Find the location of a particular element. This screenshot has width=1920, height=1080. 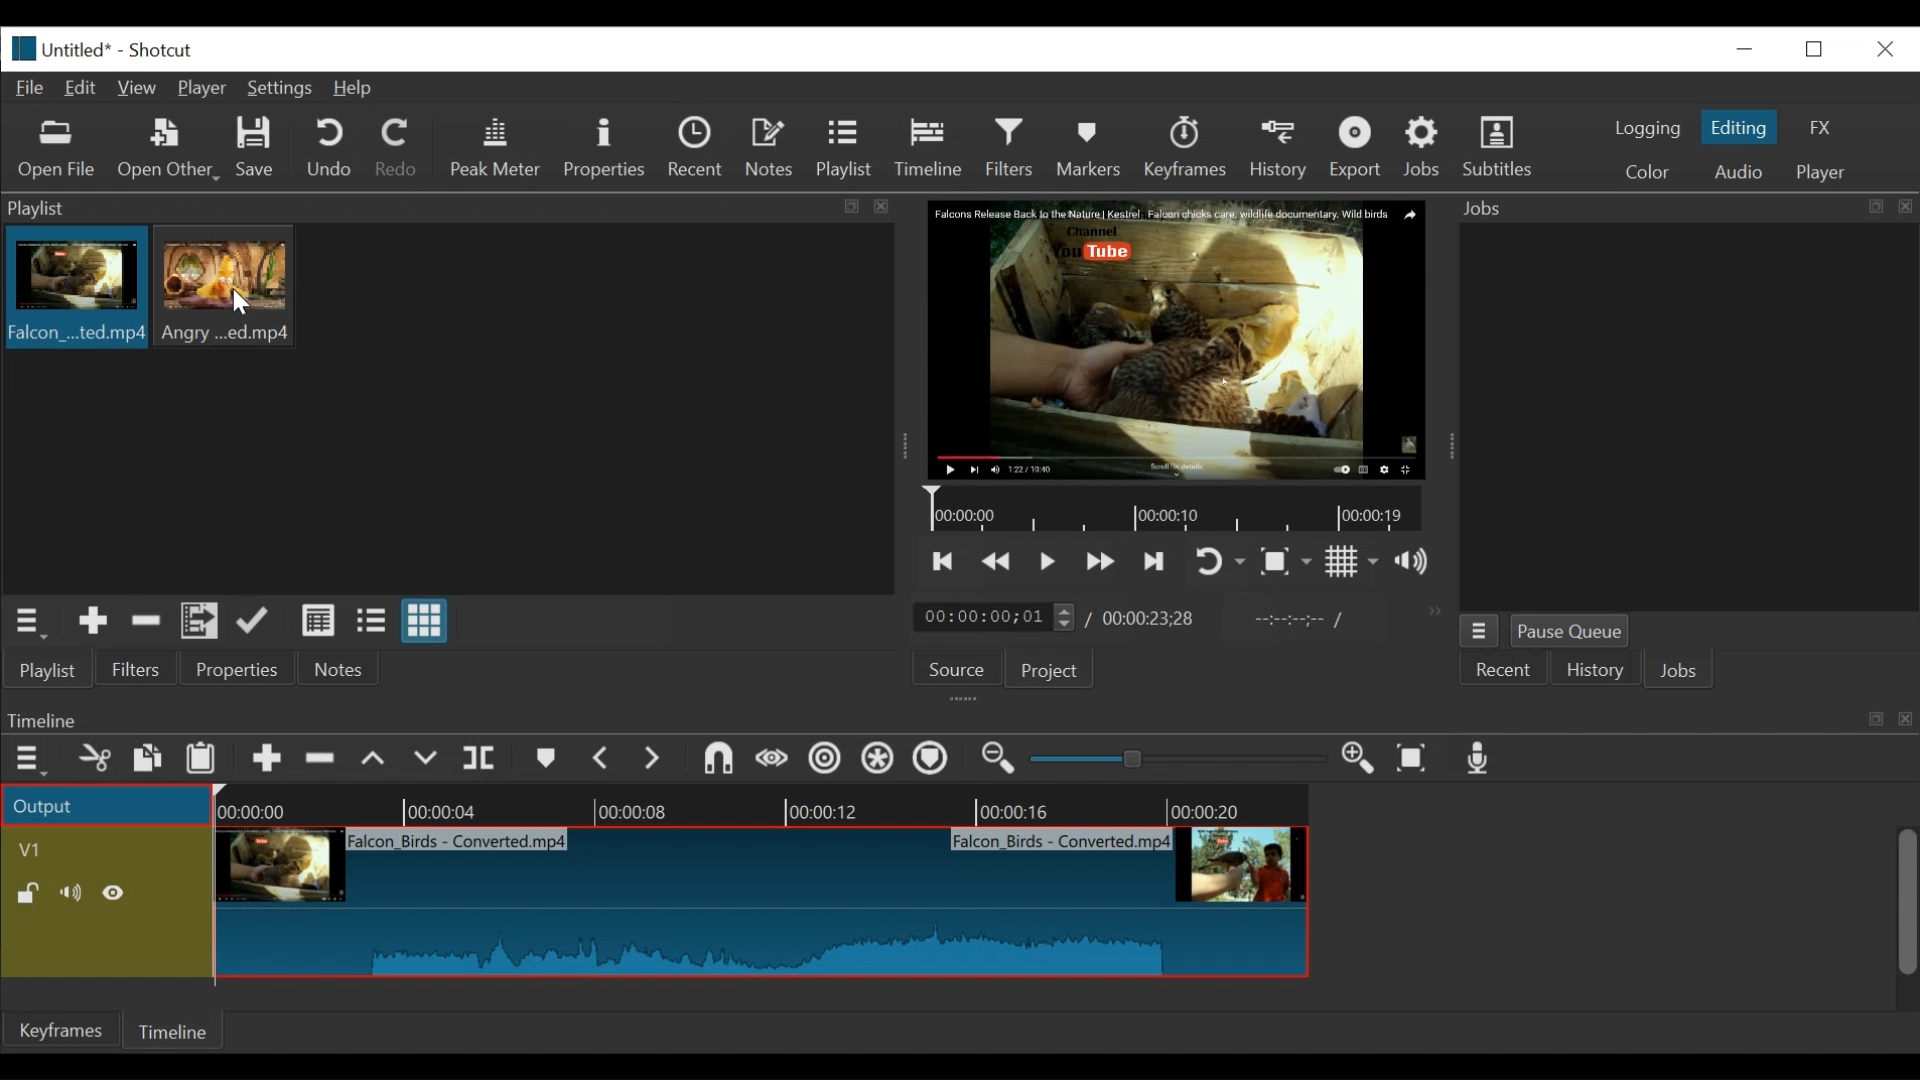

view as files is located at coordinates (373, 620).